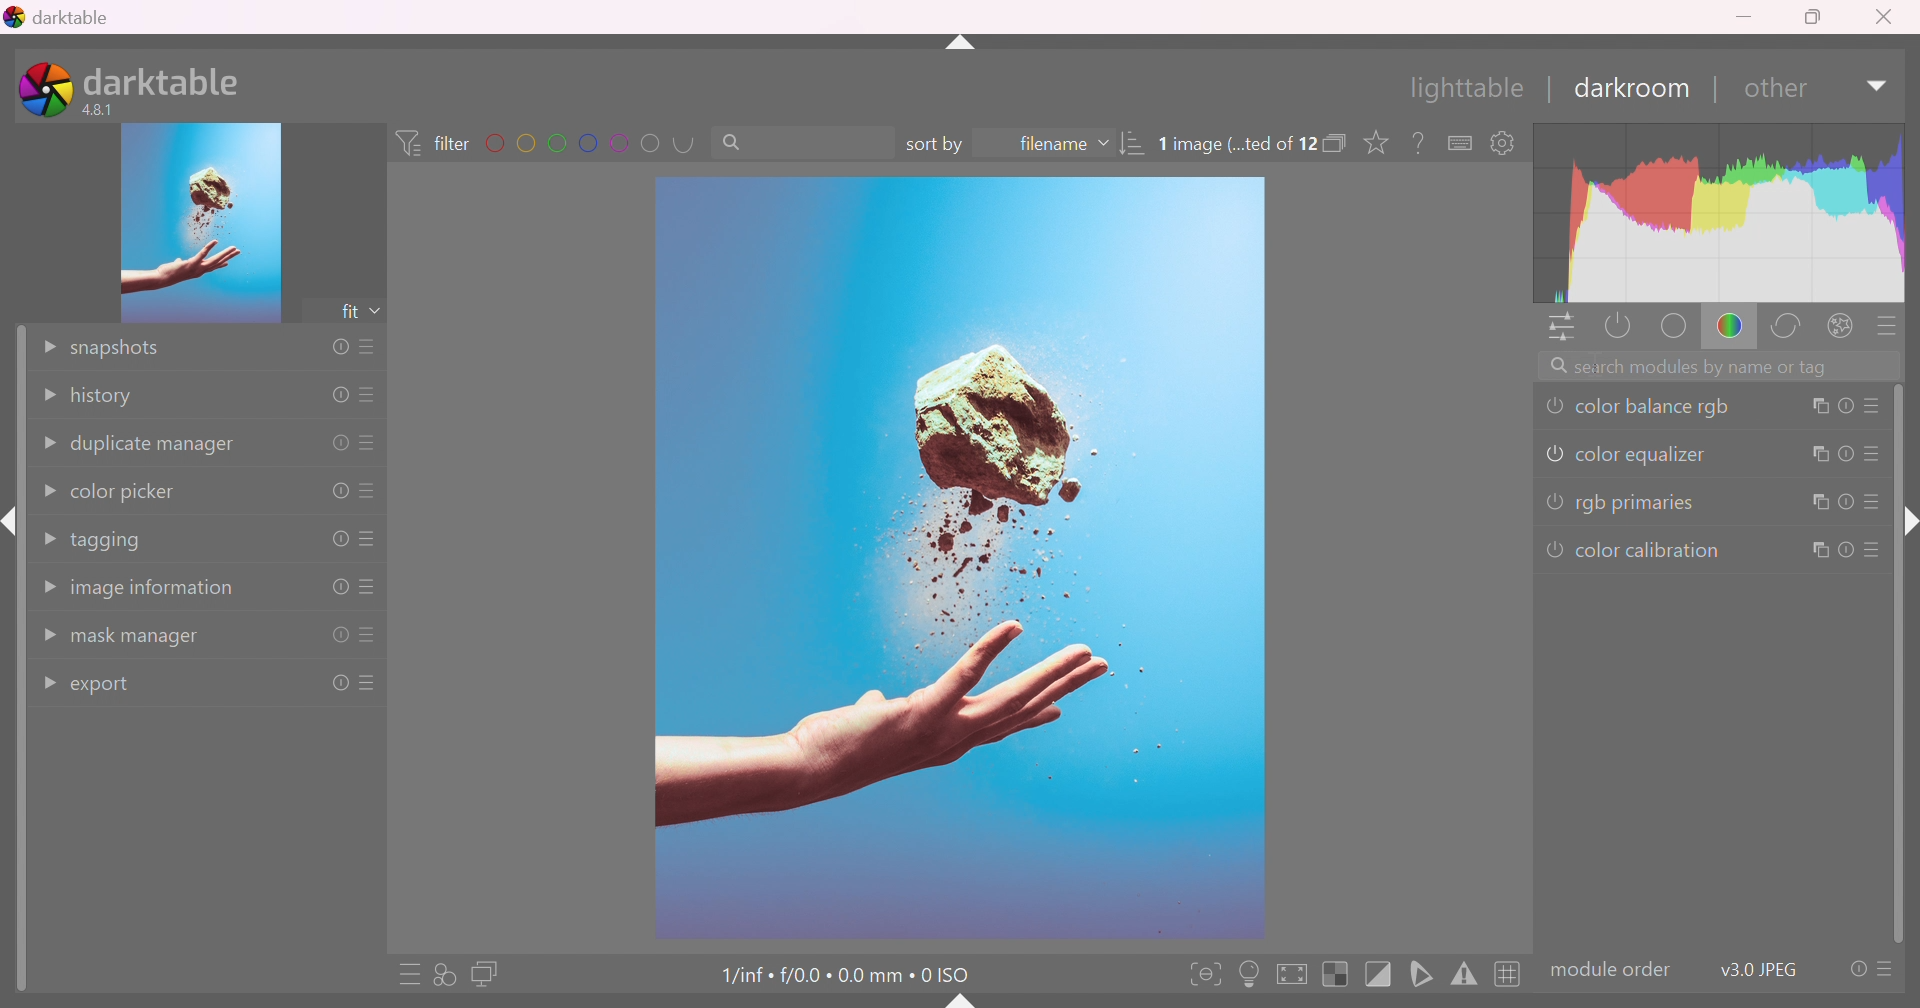 This screenshot has width=1920, height=1008. Describe the element at coordinates (1379, 975) in the screenshot. I see `toggle clipping indication` at that location.